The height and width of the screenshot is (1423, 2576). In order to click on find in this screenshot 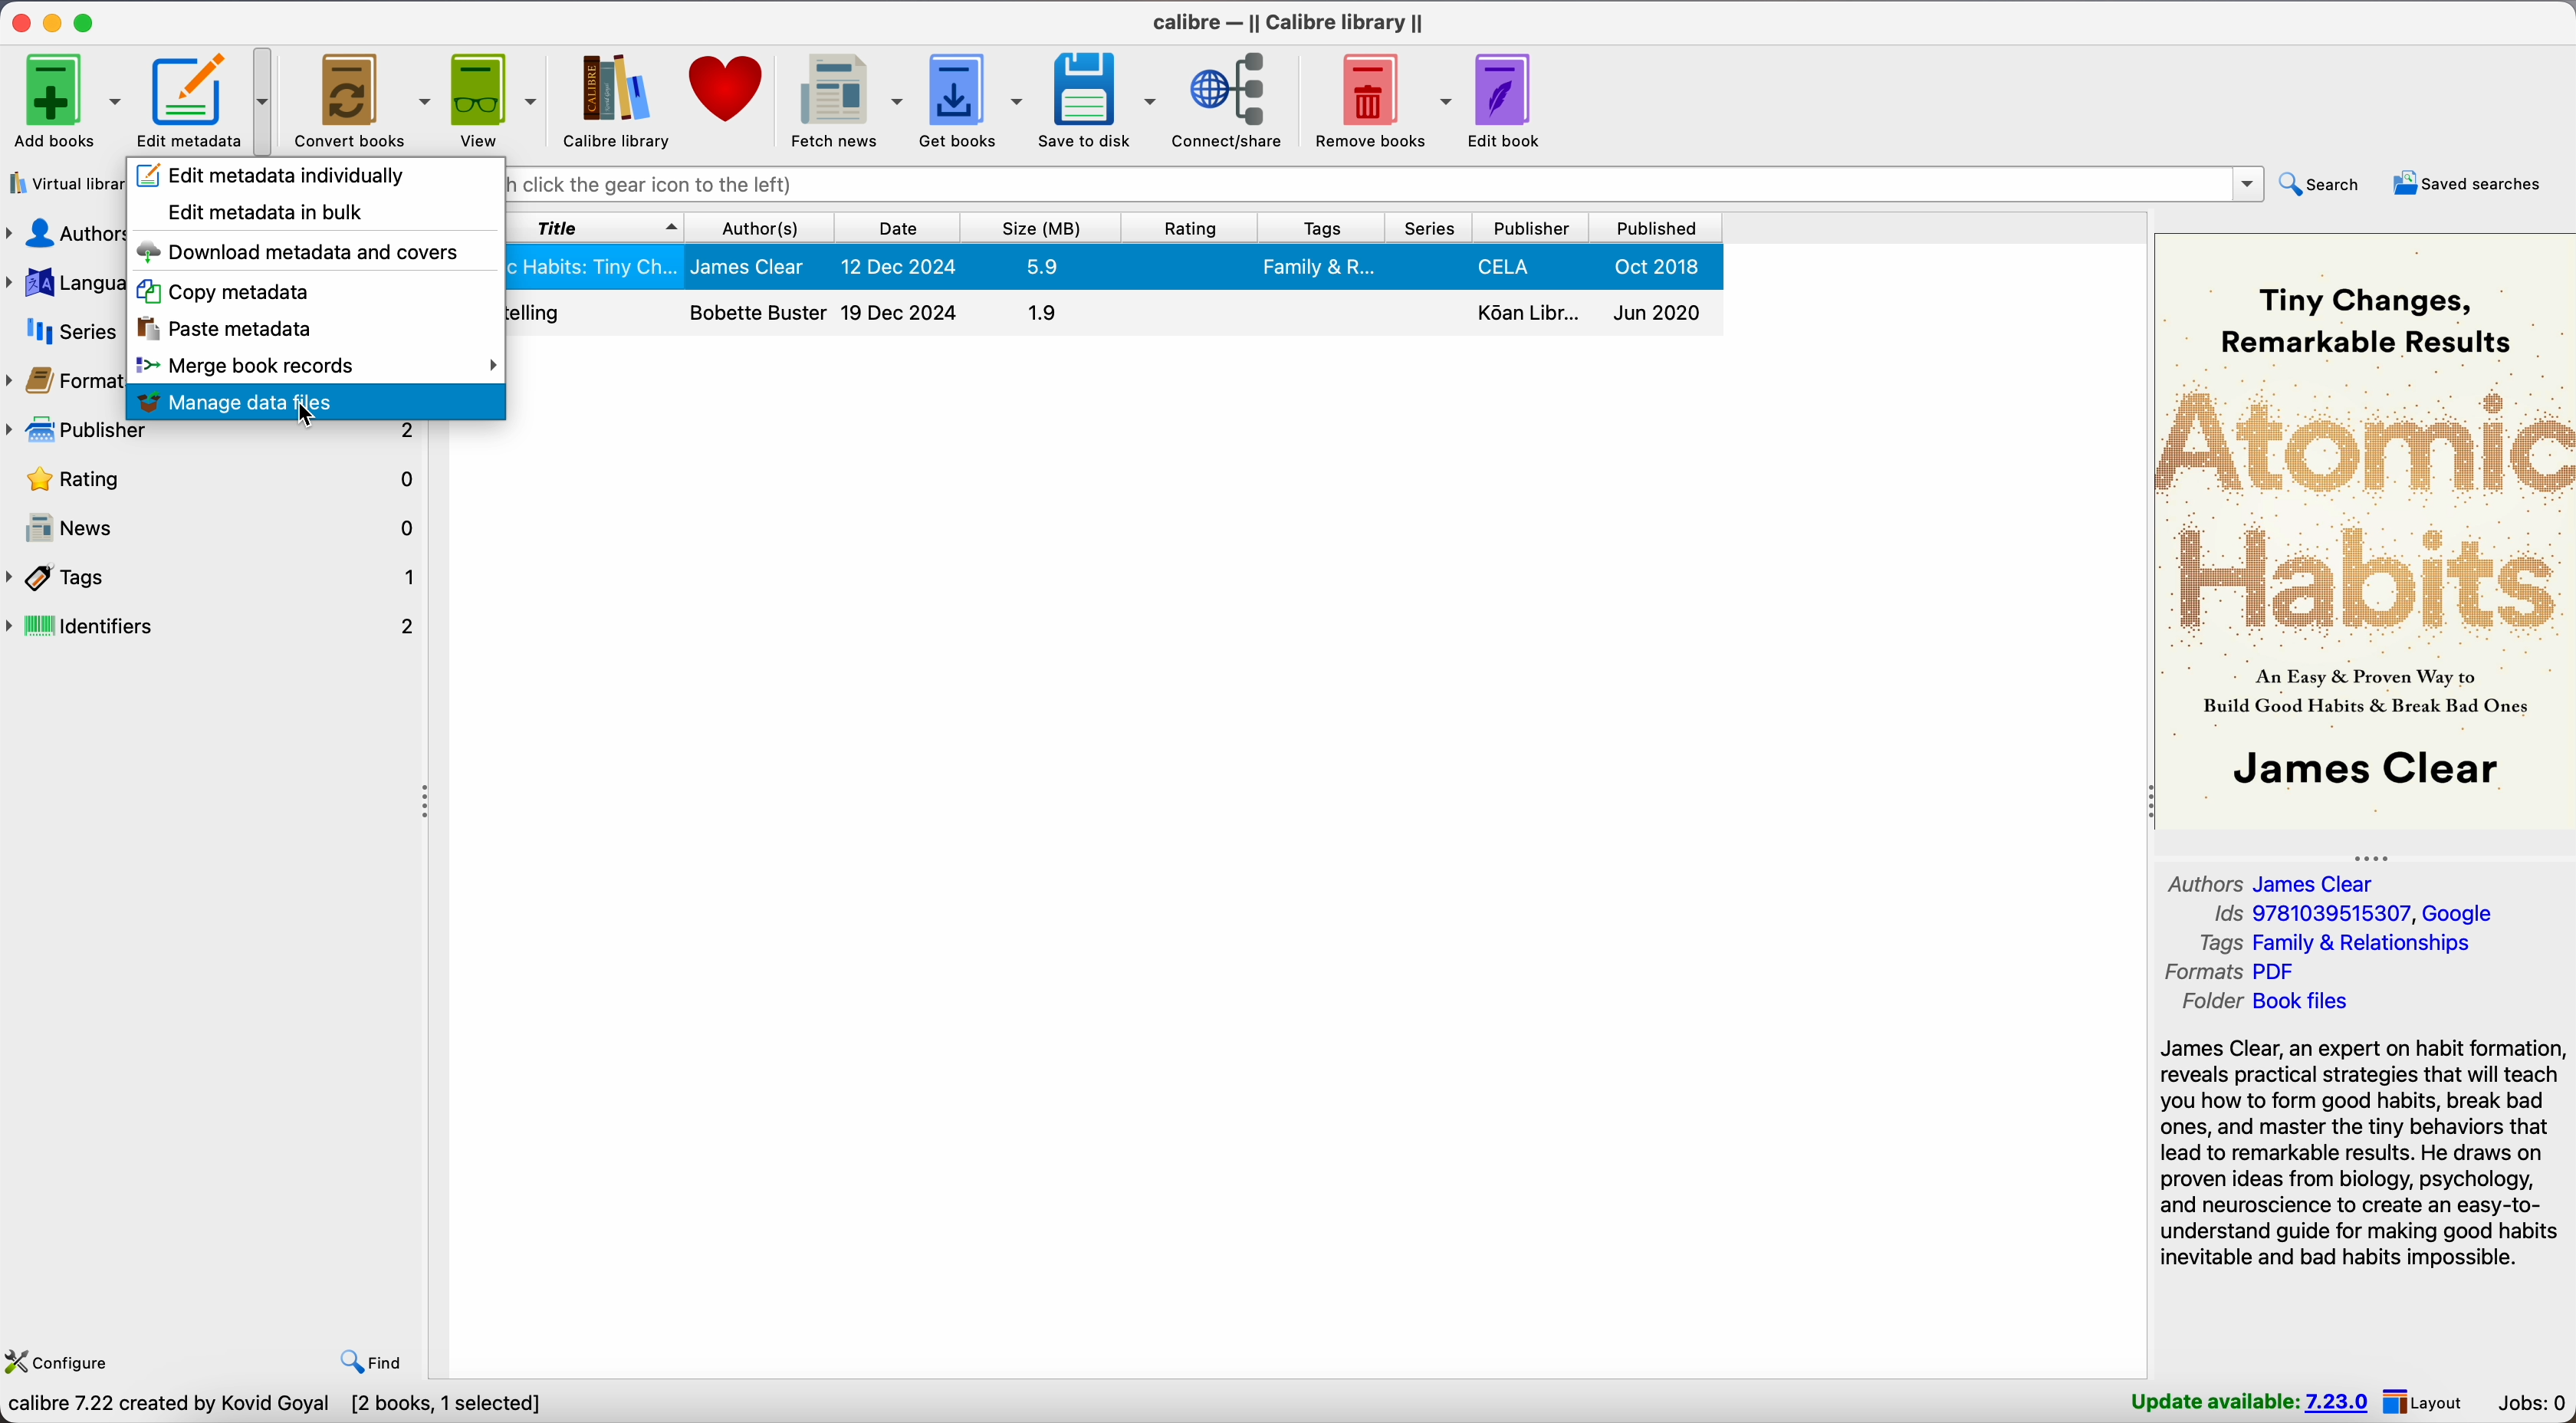, I will do `click(365, 1358)`.